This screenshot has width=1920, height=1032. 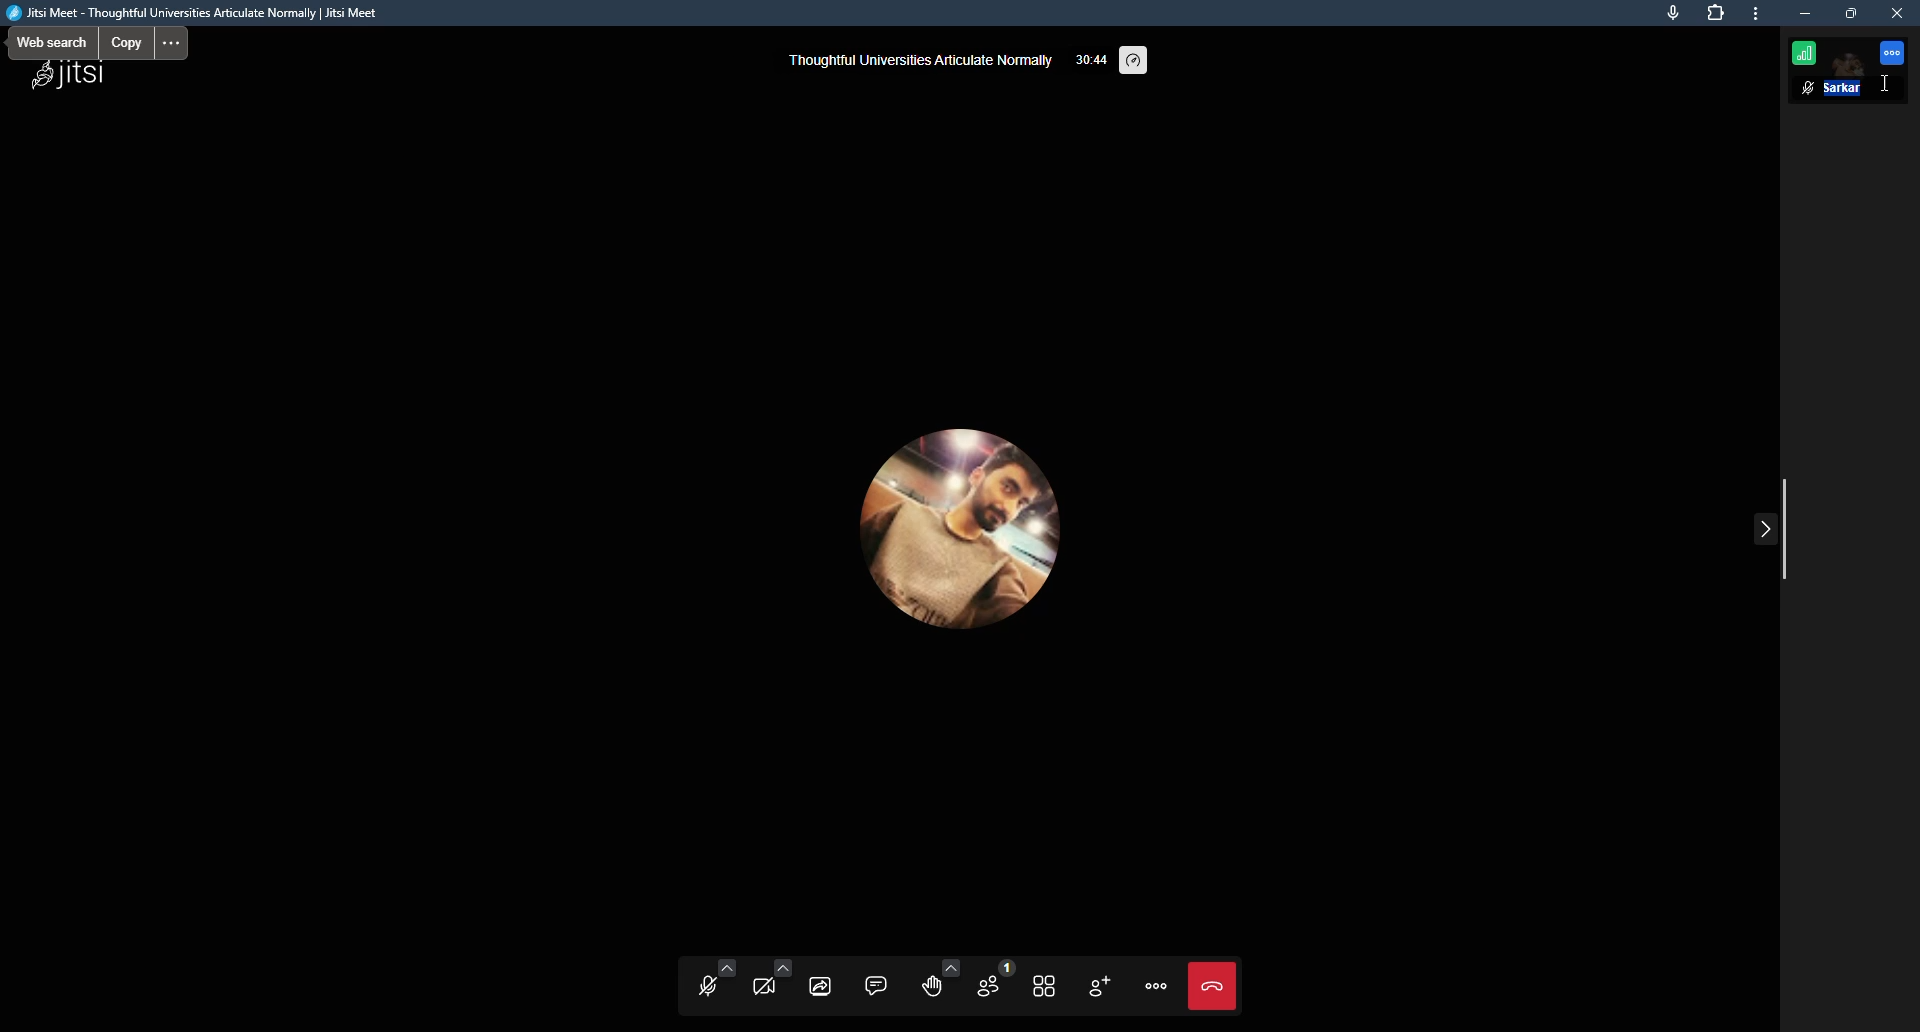 I want to click on performance settings, so click(x=1140, y=59).